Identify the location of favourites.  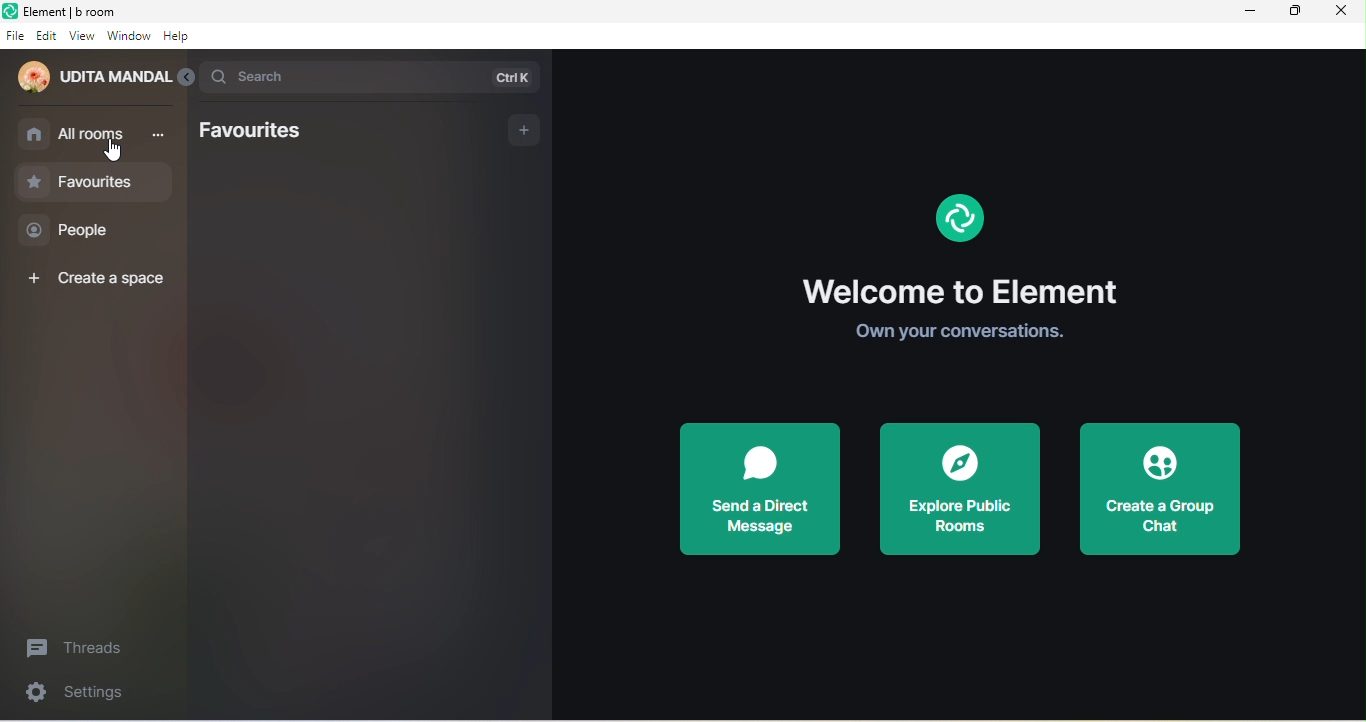
(91, 183).